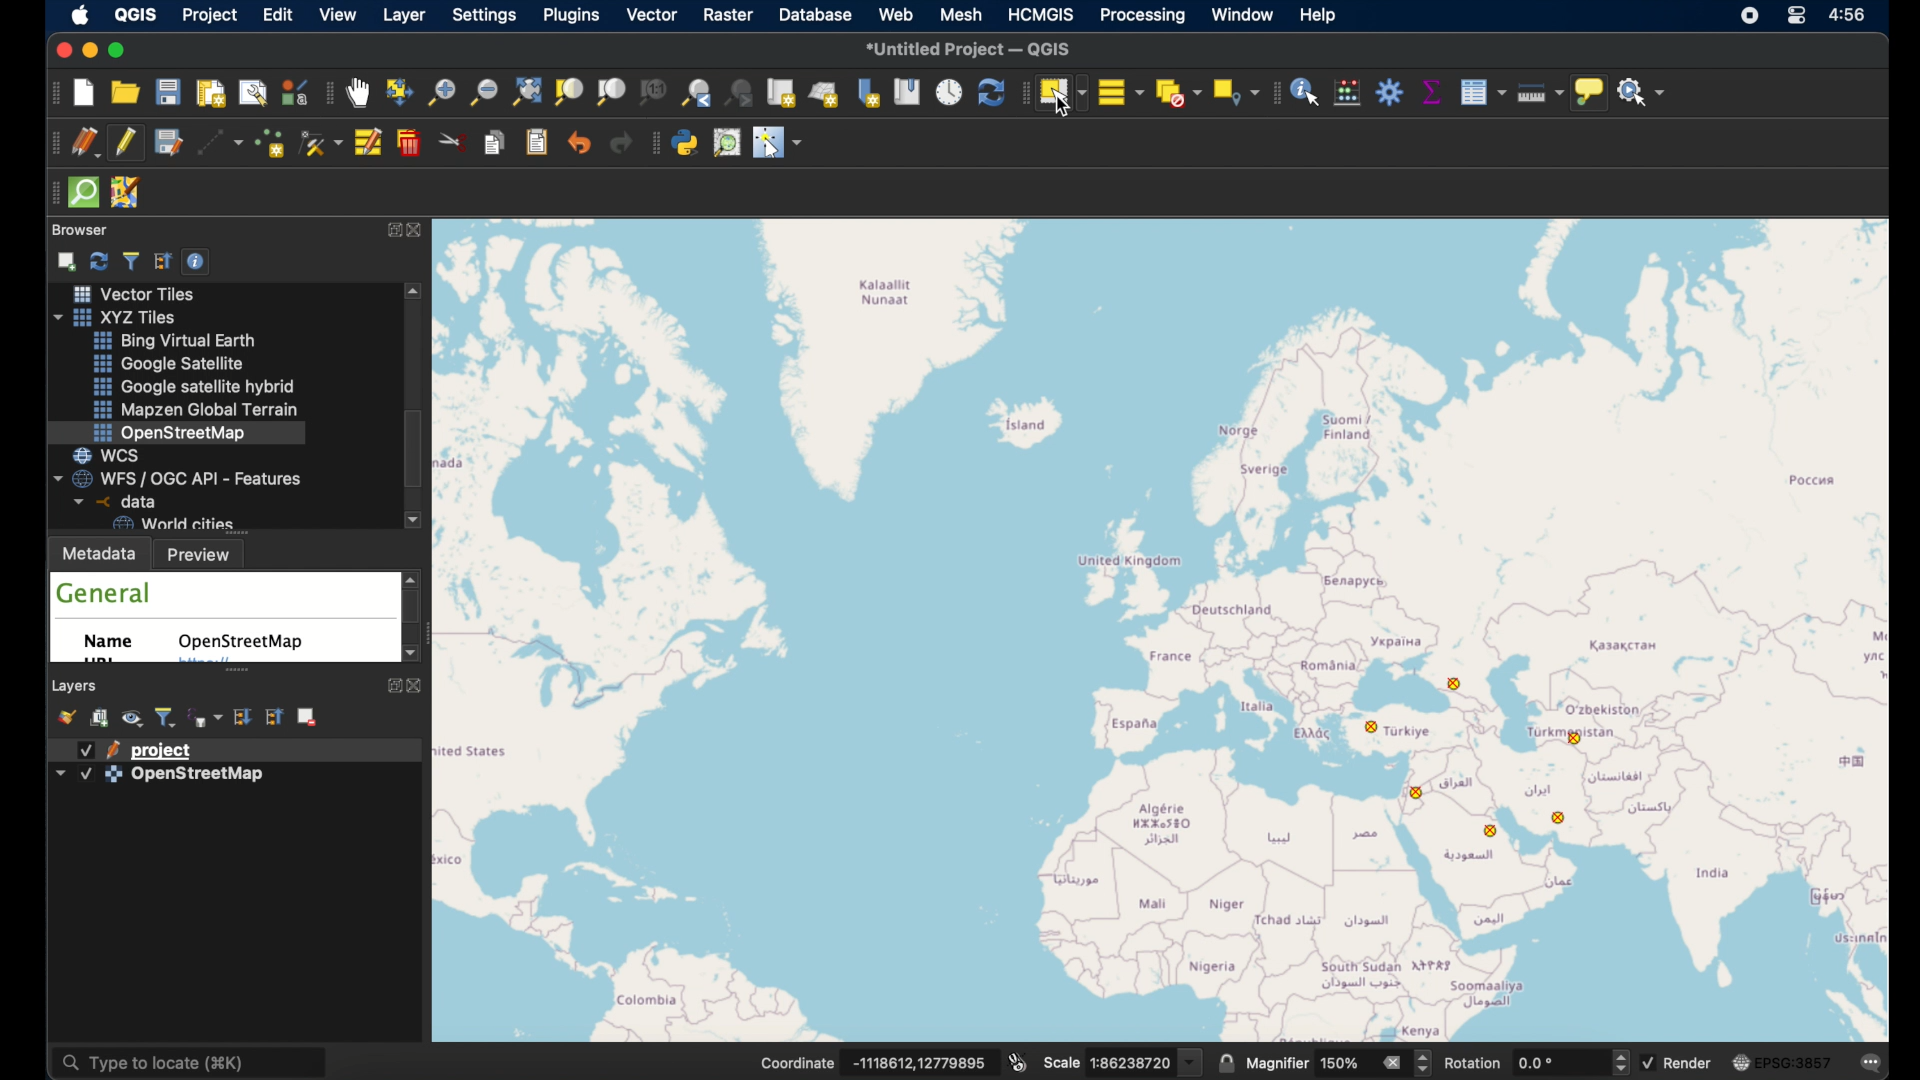  Describe the element at coordinates (1132, 1063) in the screenshot. I see `Scale value` at that location.